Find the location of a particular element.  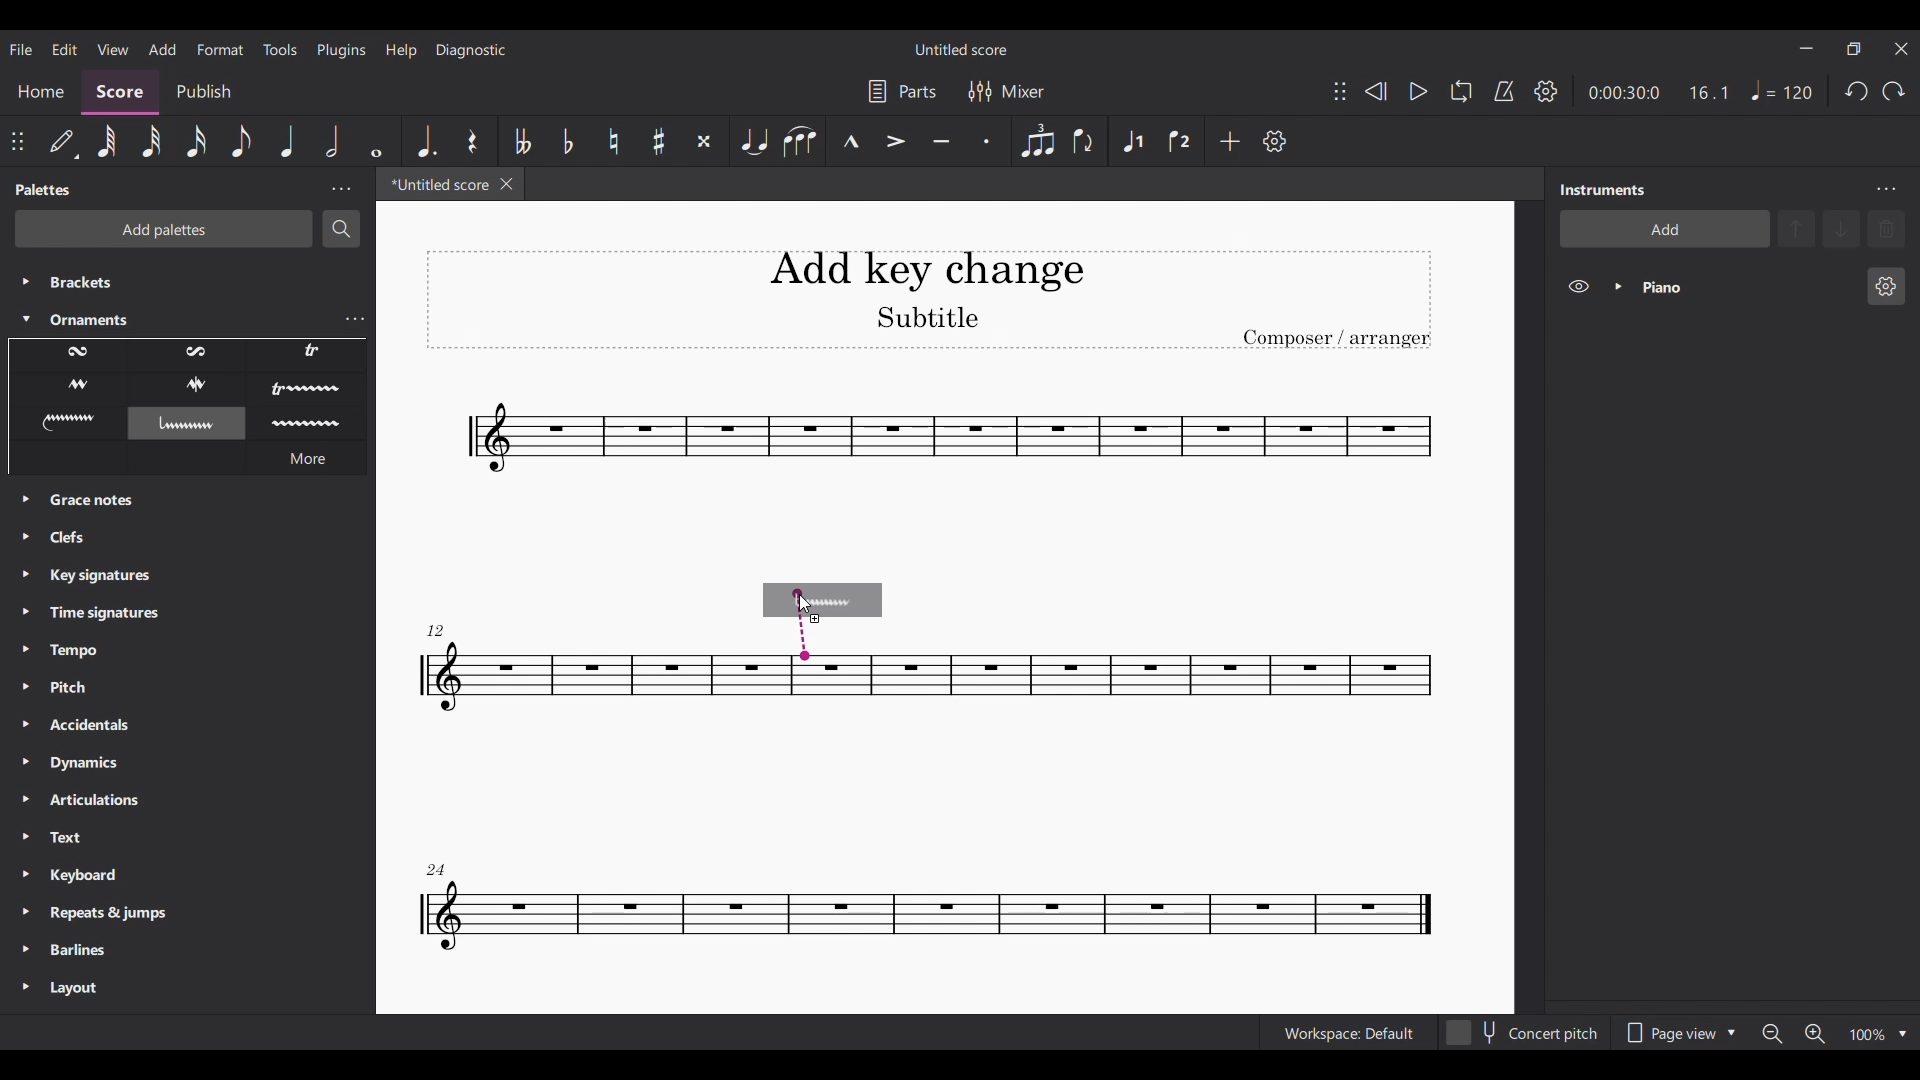

Play is located at coordinates (1417, 92).